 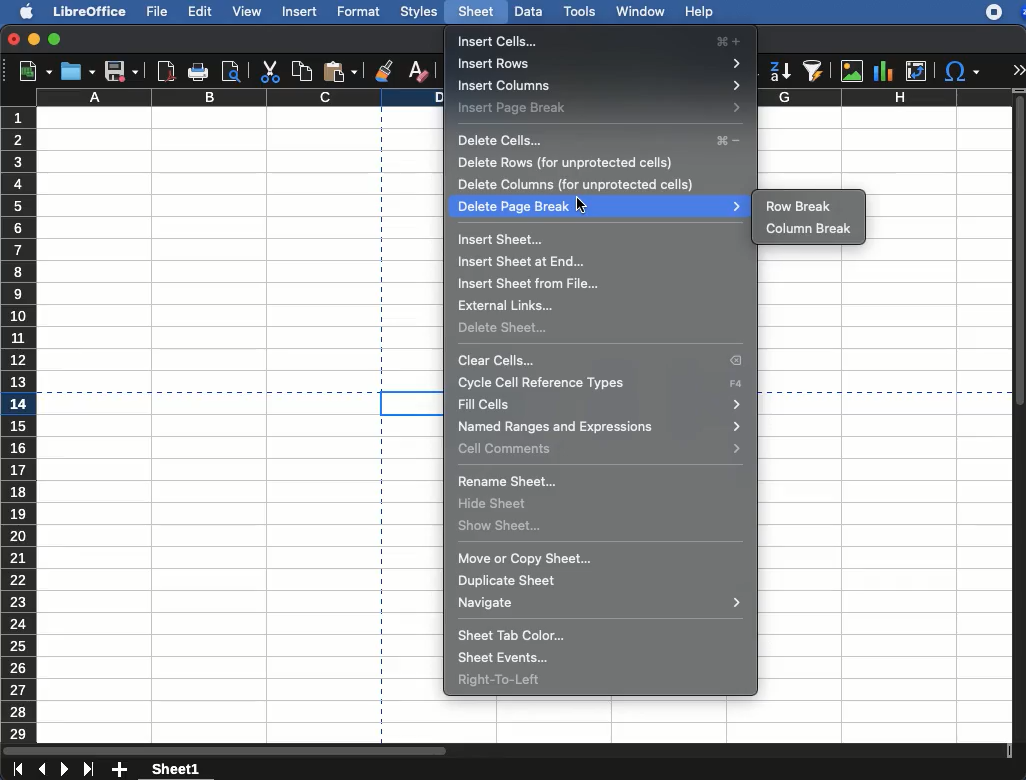 I want to click on scroll, so click(x=1020, y=418).